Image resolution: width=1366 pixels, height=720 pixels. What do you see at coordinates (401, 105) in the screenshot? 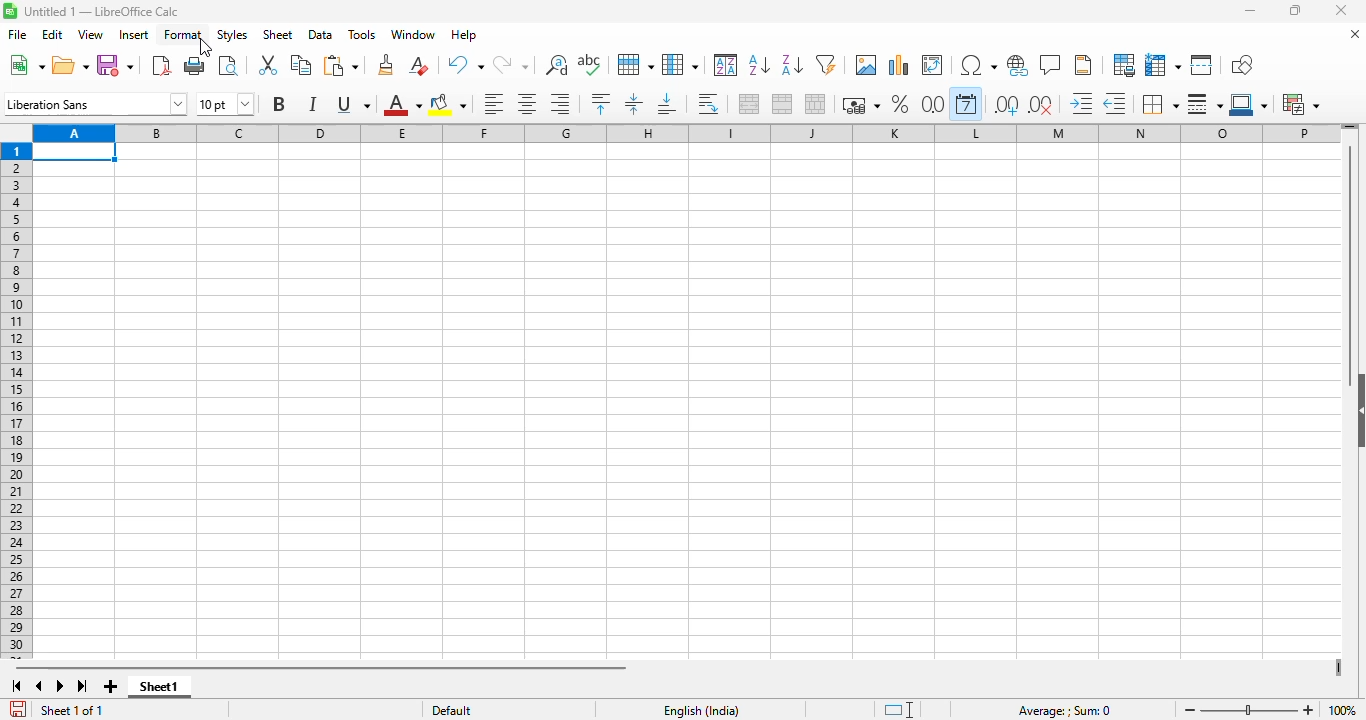
I see `font color` at bounding box center [401, 105].